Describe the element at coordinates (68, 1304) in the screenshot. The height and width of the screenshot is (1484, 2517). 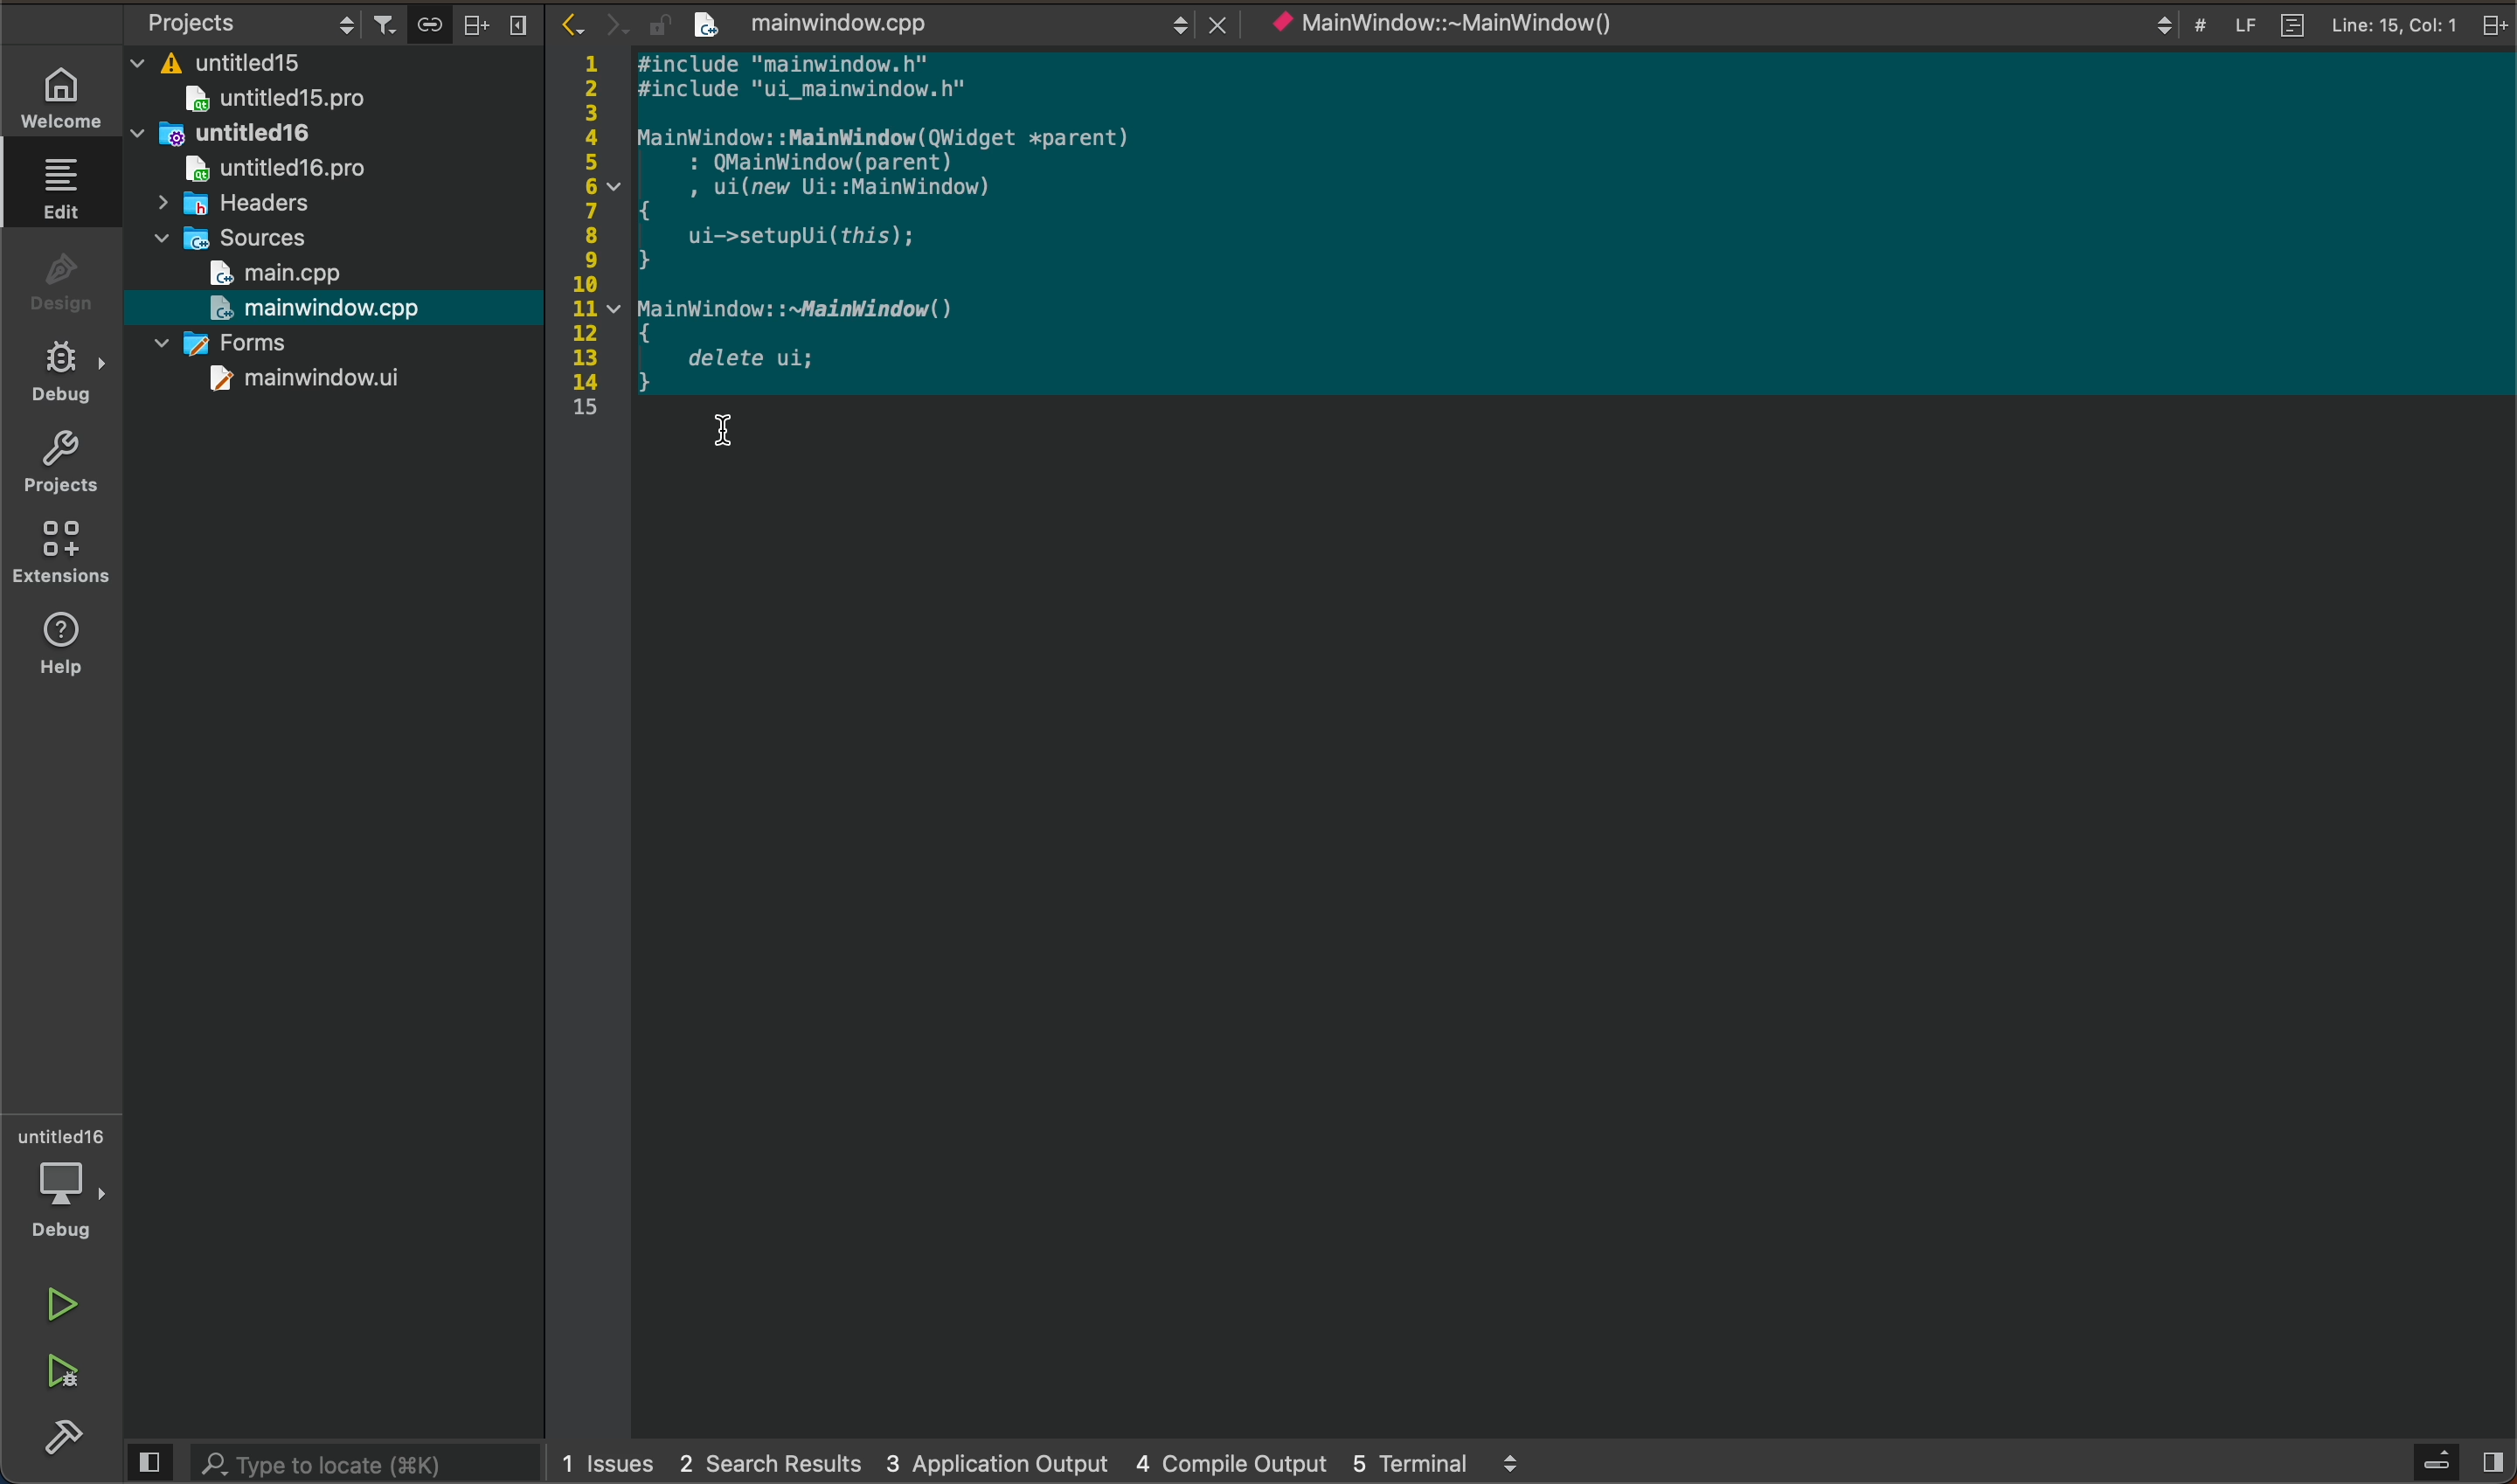
I see `run` at that location.